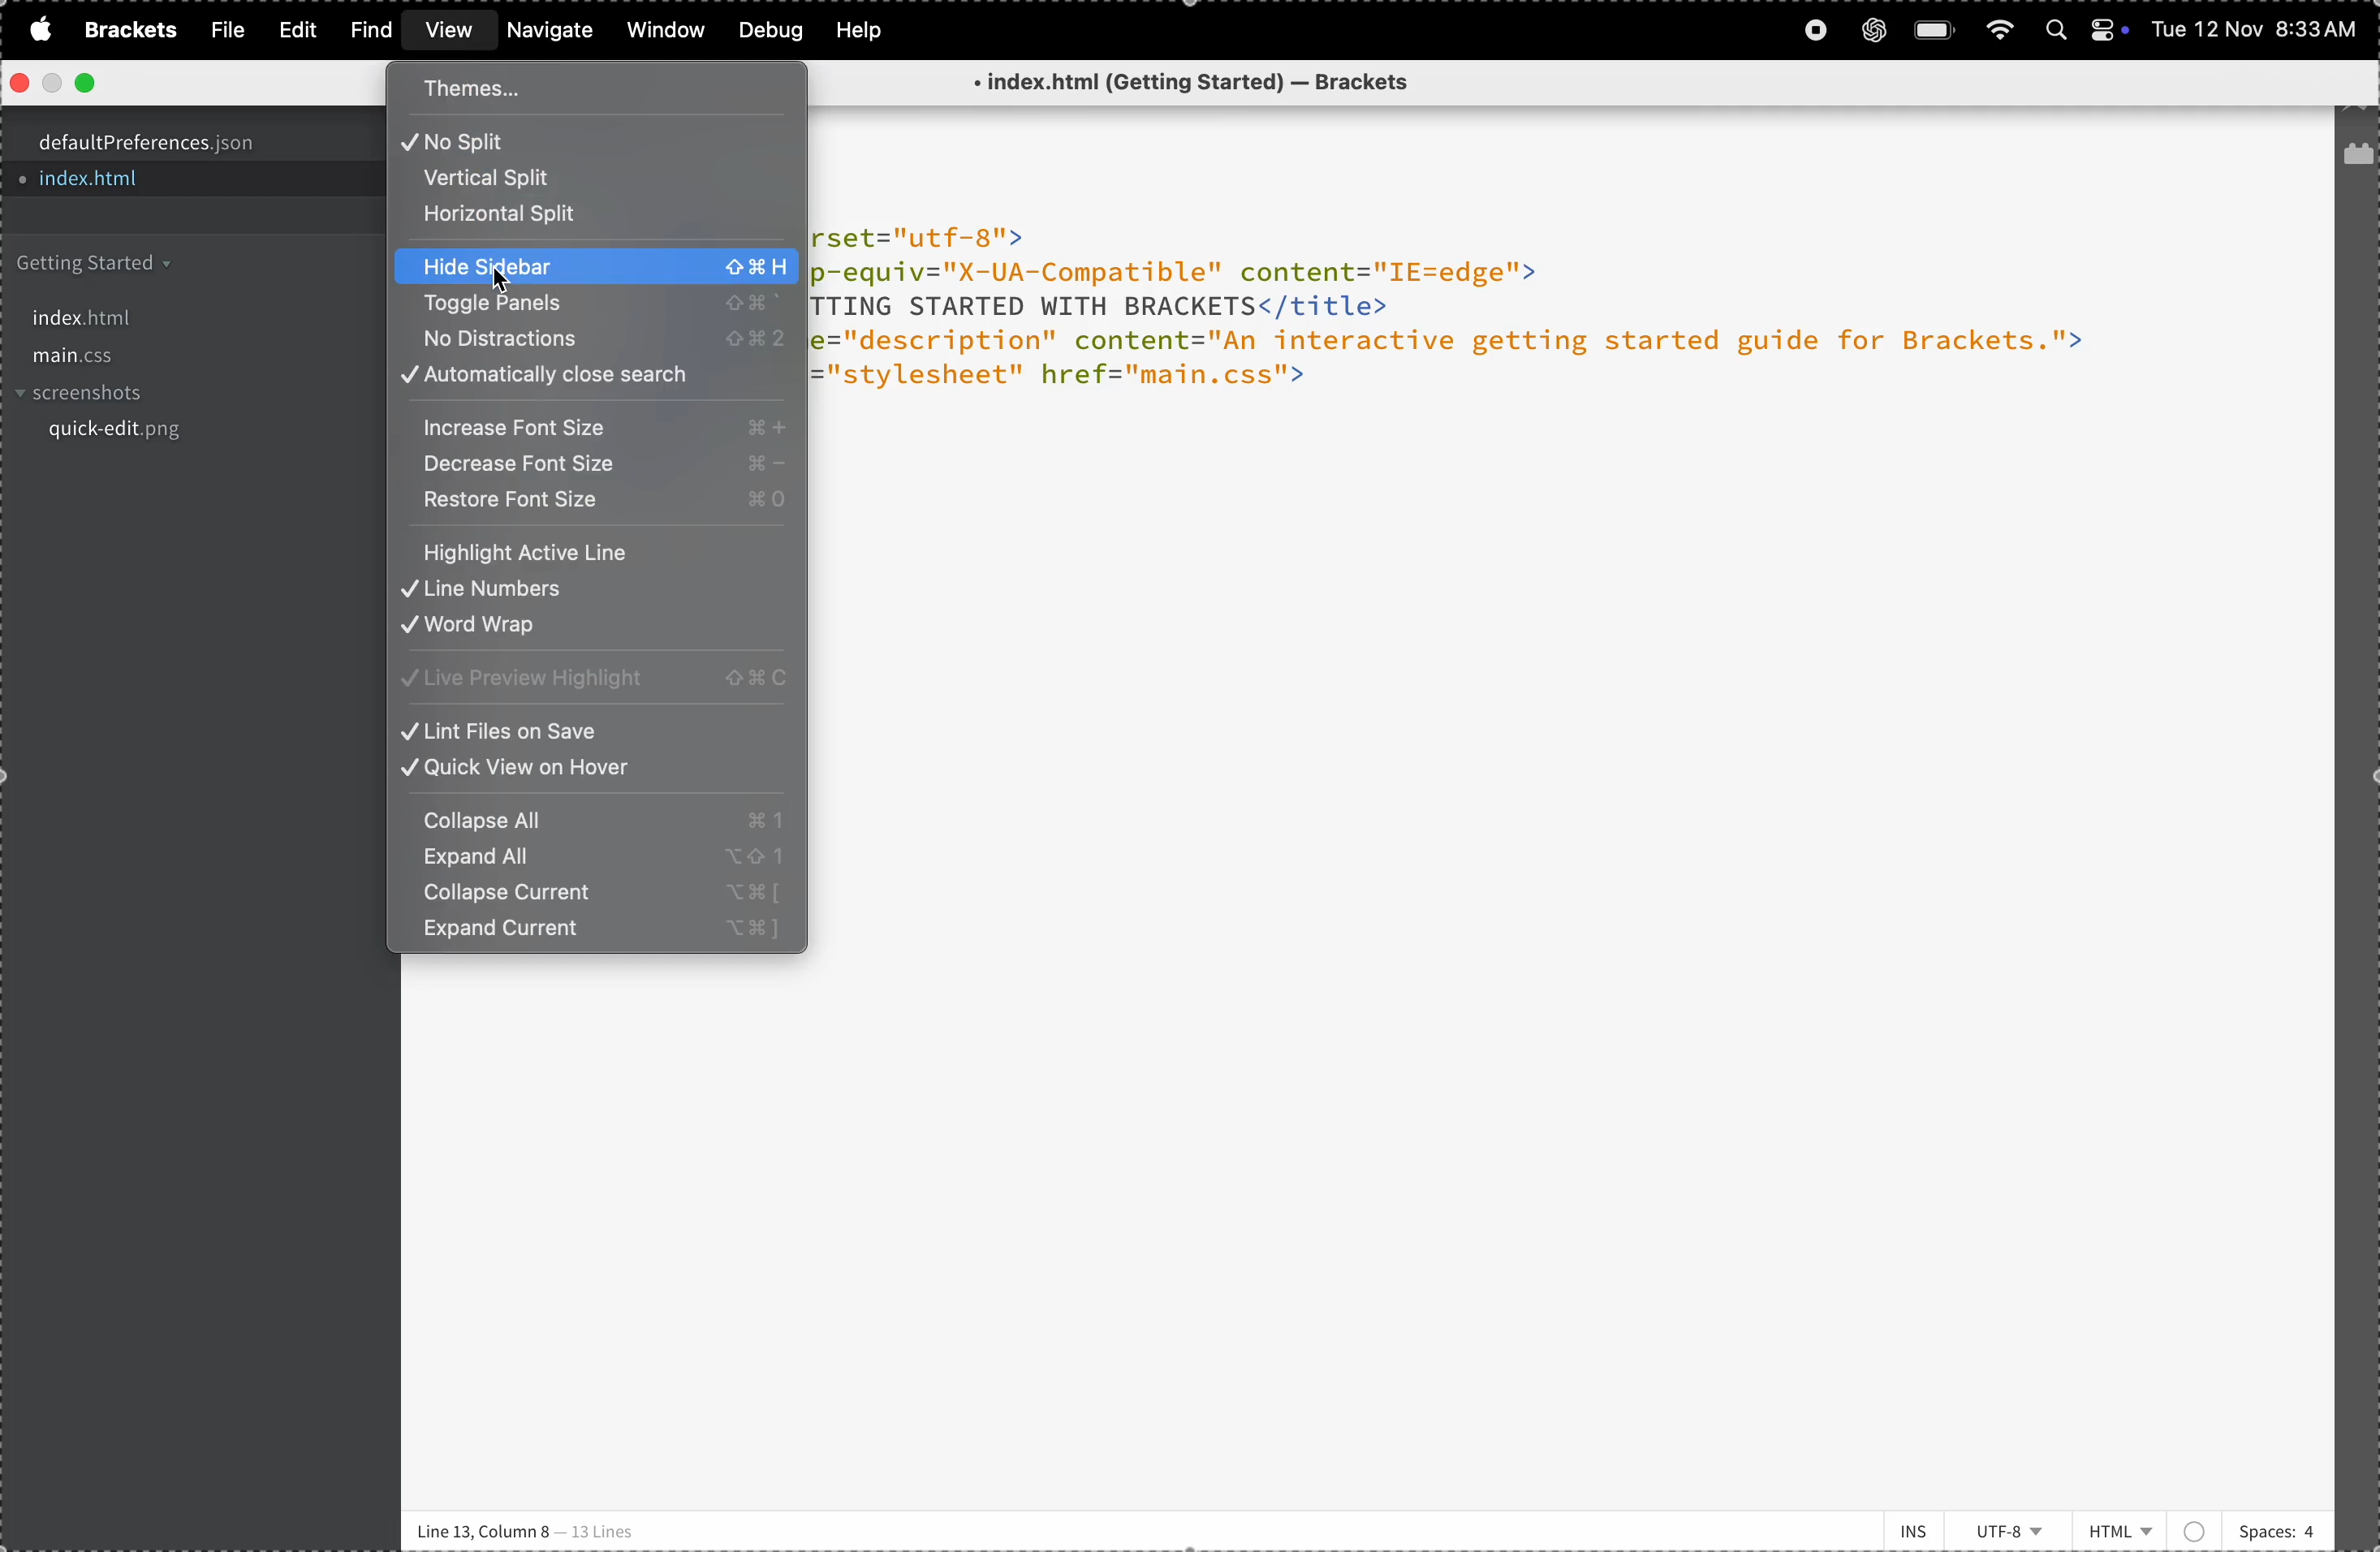 This screenshot has width=2380, height=1552. I want to click on chatgpt, so click(1873, 29).